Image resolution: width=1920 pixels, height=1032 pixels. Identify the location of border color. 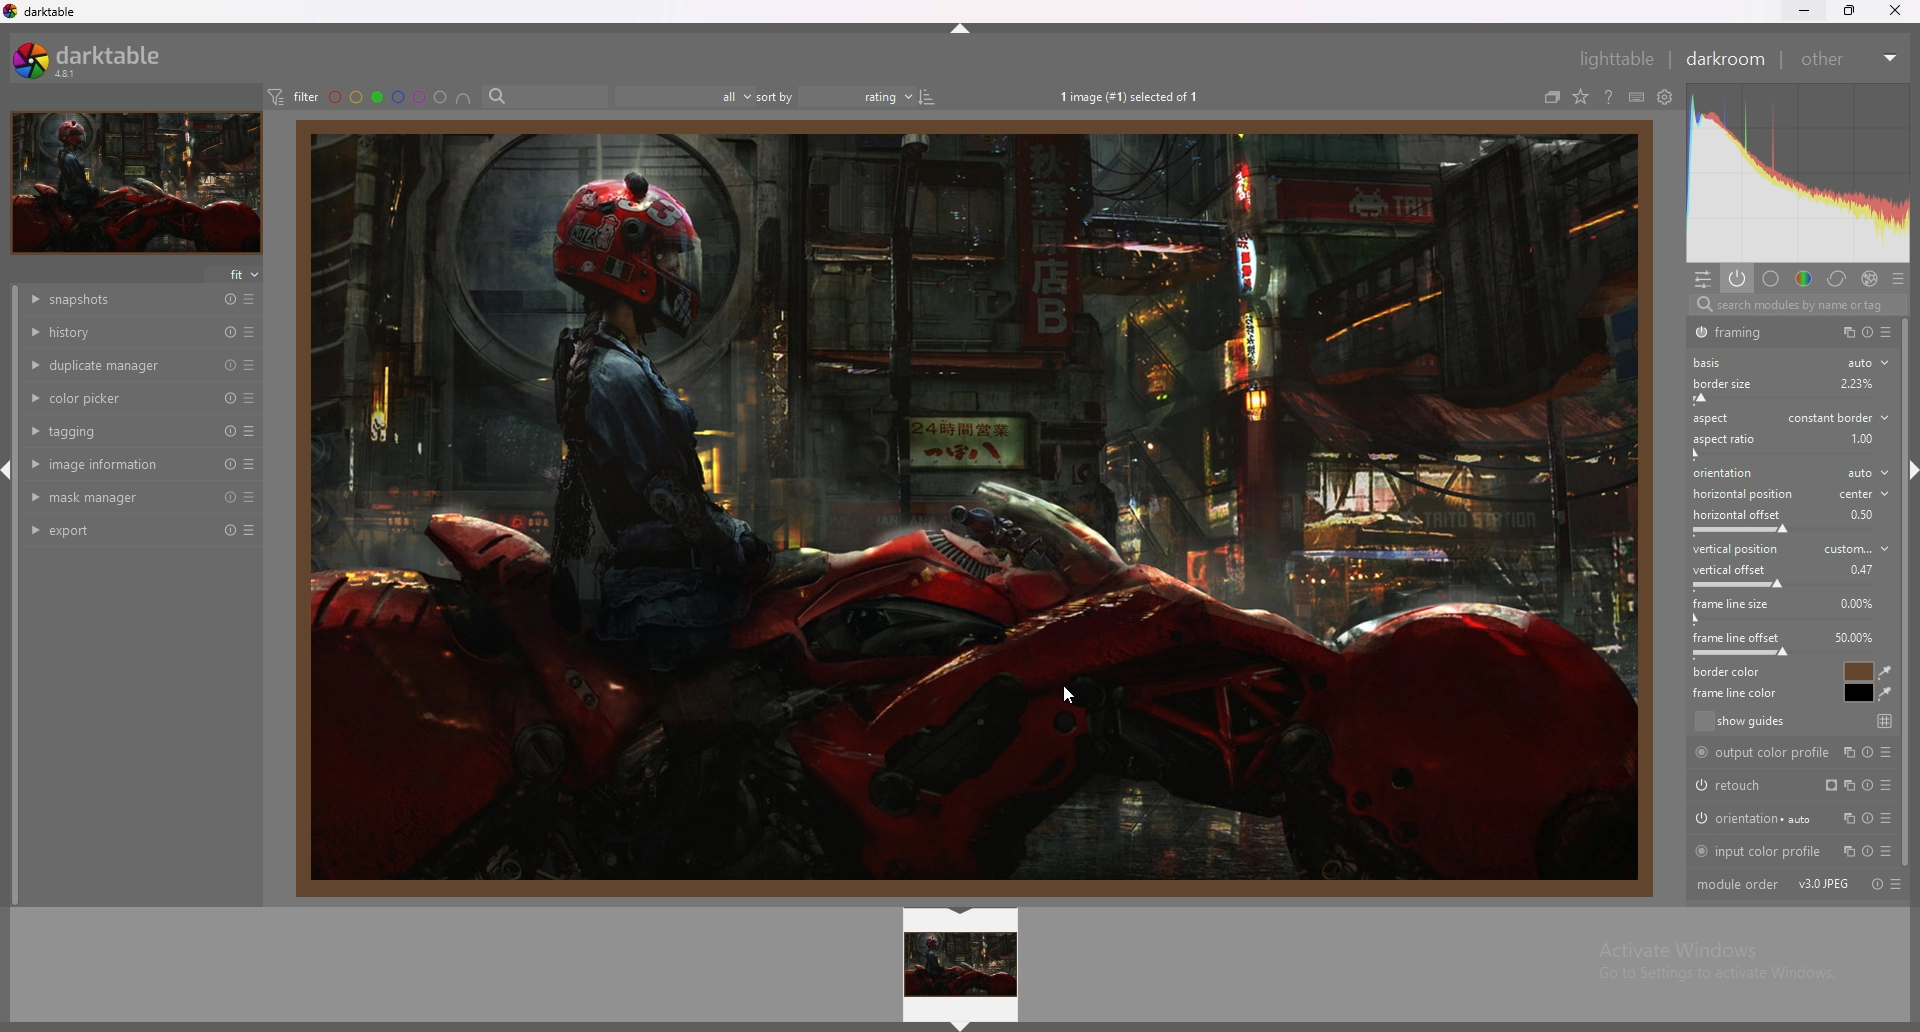
(1734, 672).